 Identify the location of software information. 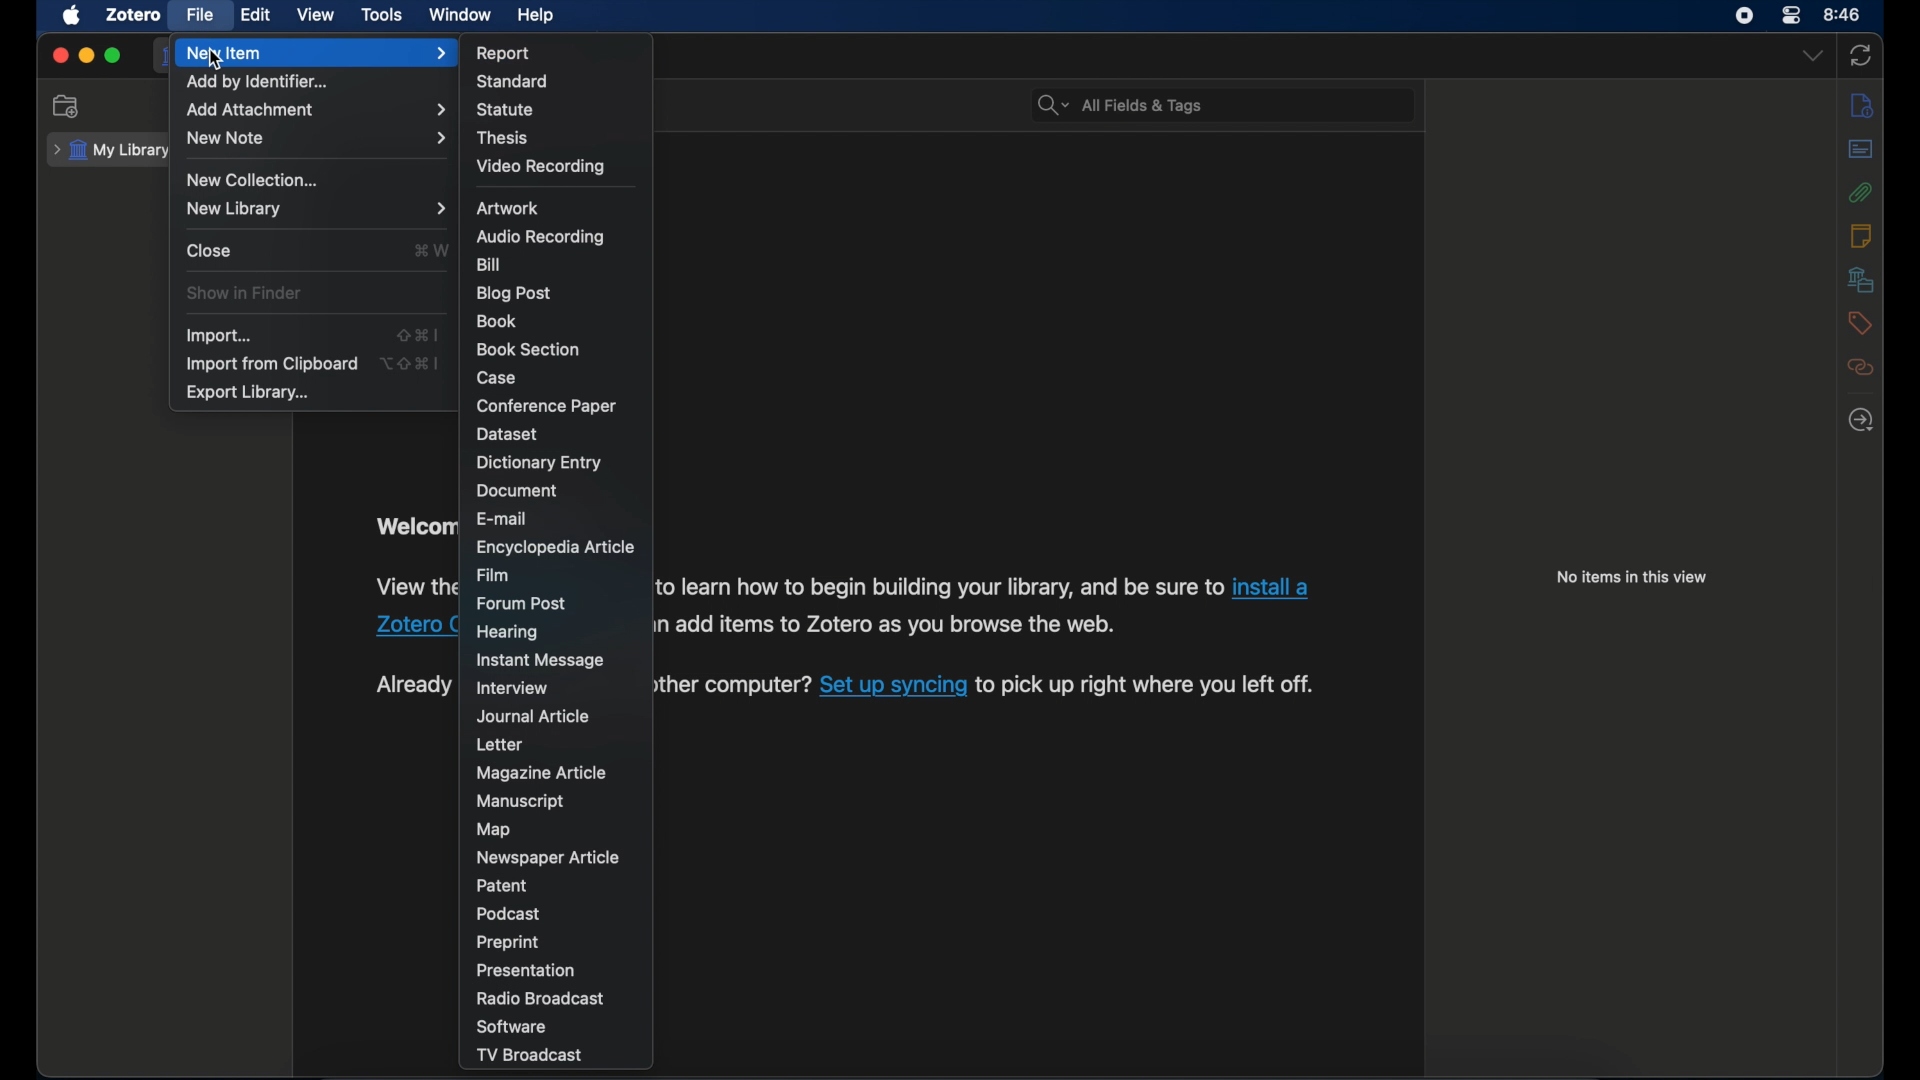
(938, 587).